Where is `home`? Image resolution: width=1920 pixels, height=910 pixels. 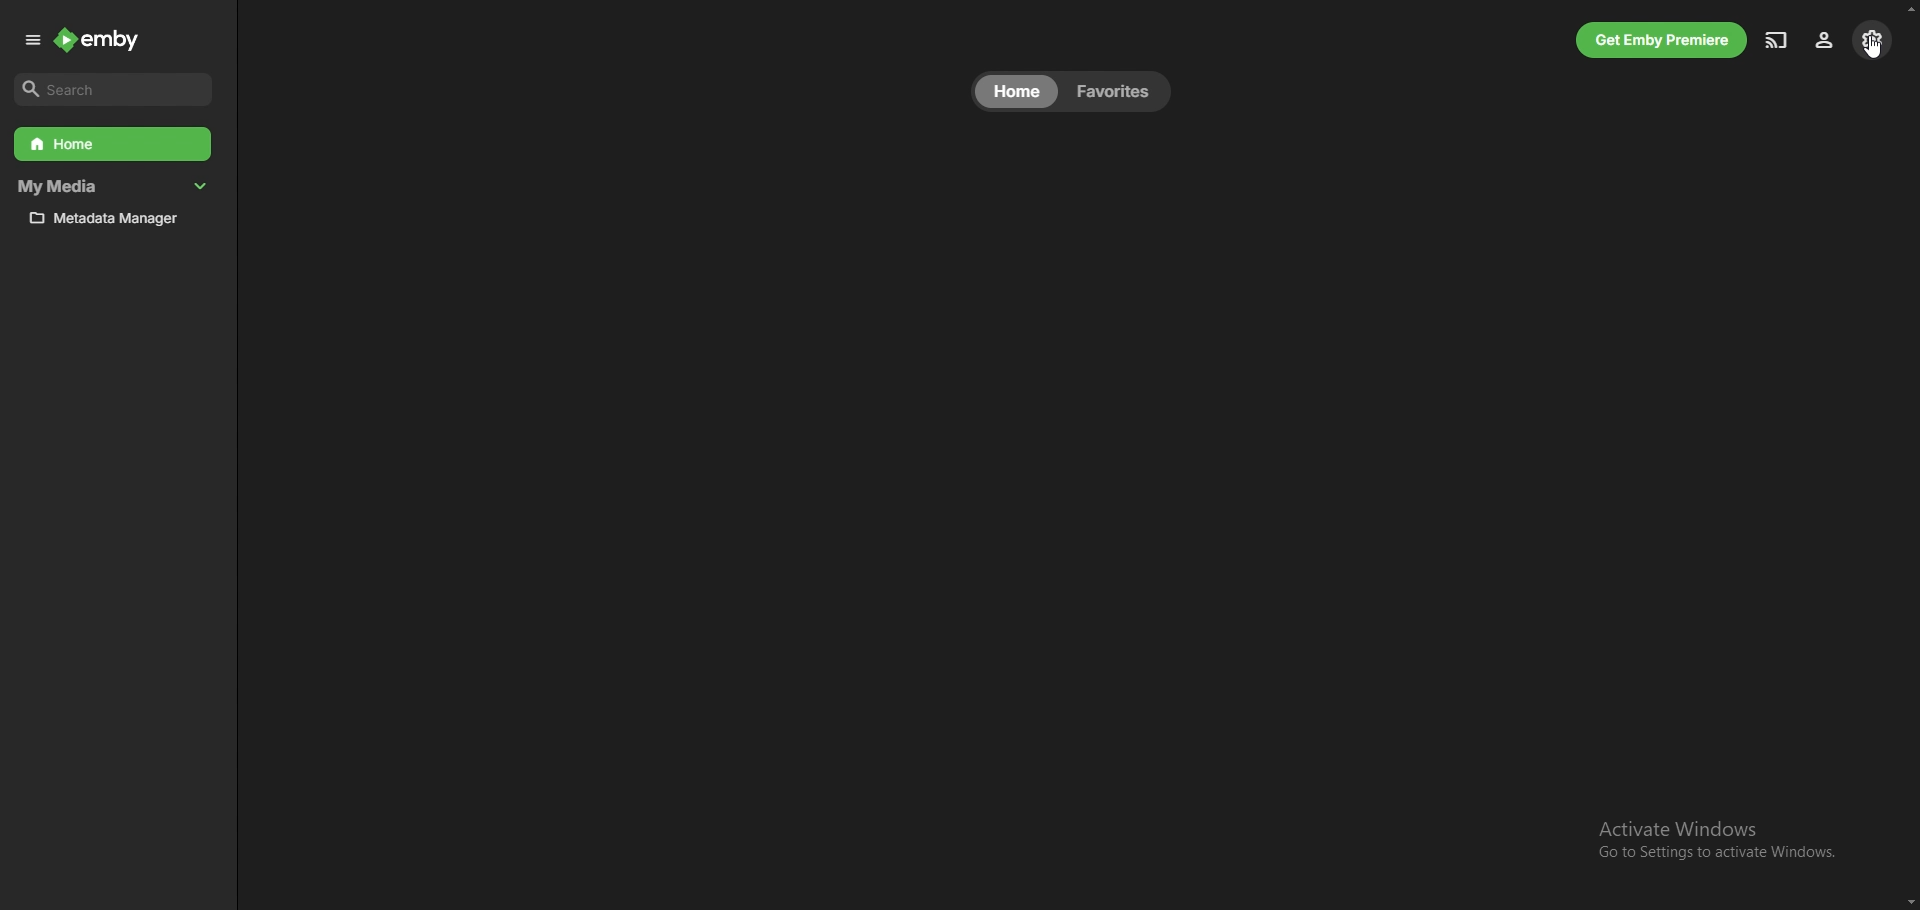 home is located at coordinates (114, 144).